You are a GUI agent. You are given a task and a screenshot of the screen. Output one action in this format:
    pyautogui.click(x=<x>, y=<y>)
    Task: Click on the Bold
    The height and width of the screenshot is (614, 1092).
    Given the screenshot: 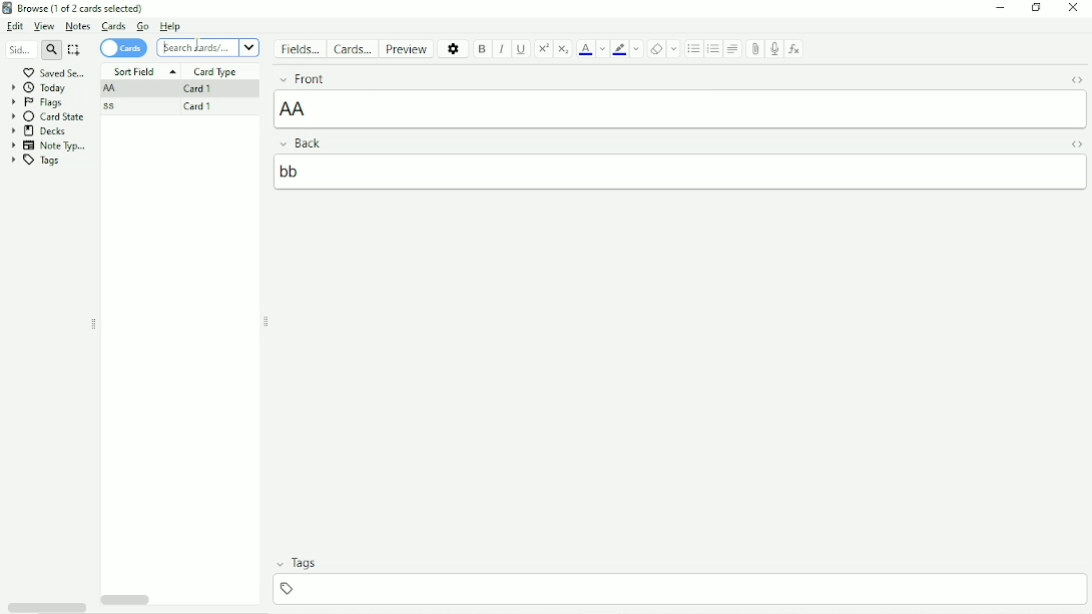 What is the action you would take?
    pyautogui.click(x=482, y=49)
    